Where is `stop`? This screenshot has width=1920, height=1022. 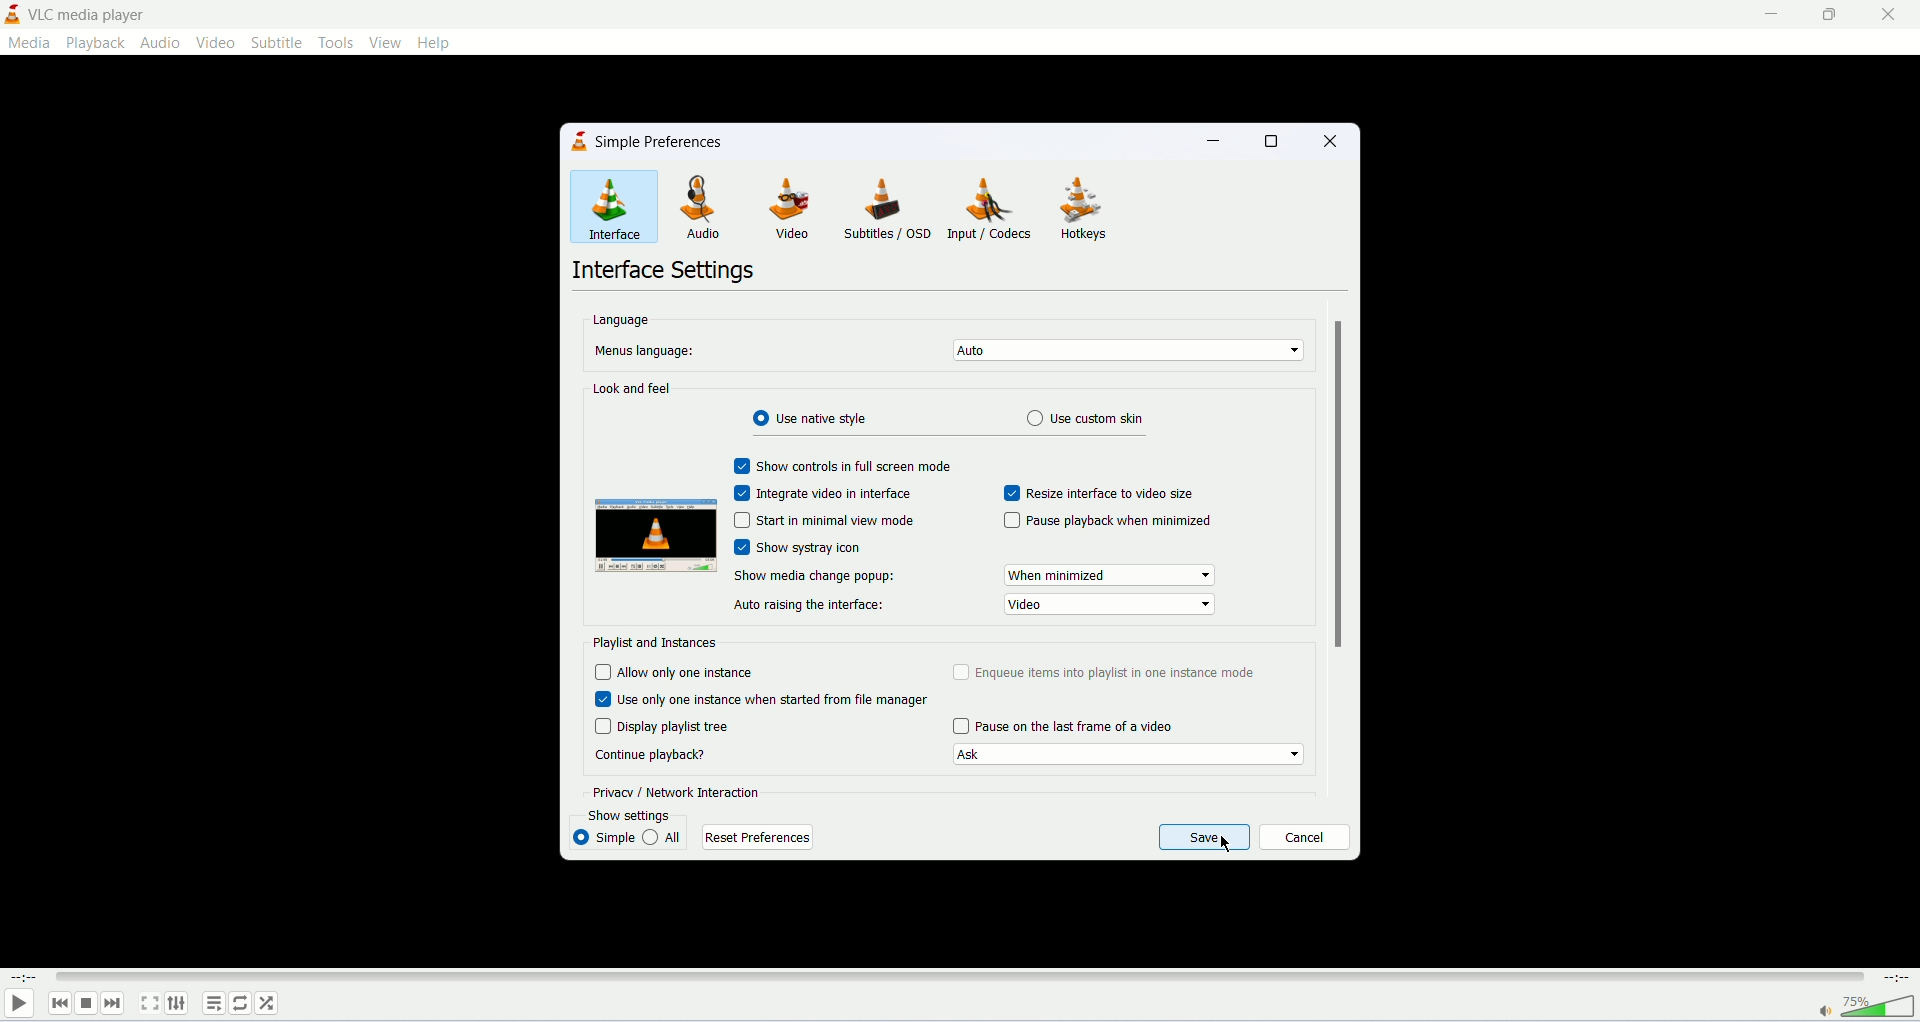
stop is located at coordinates (86, 1005).